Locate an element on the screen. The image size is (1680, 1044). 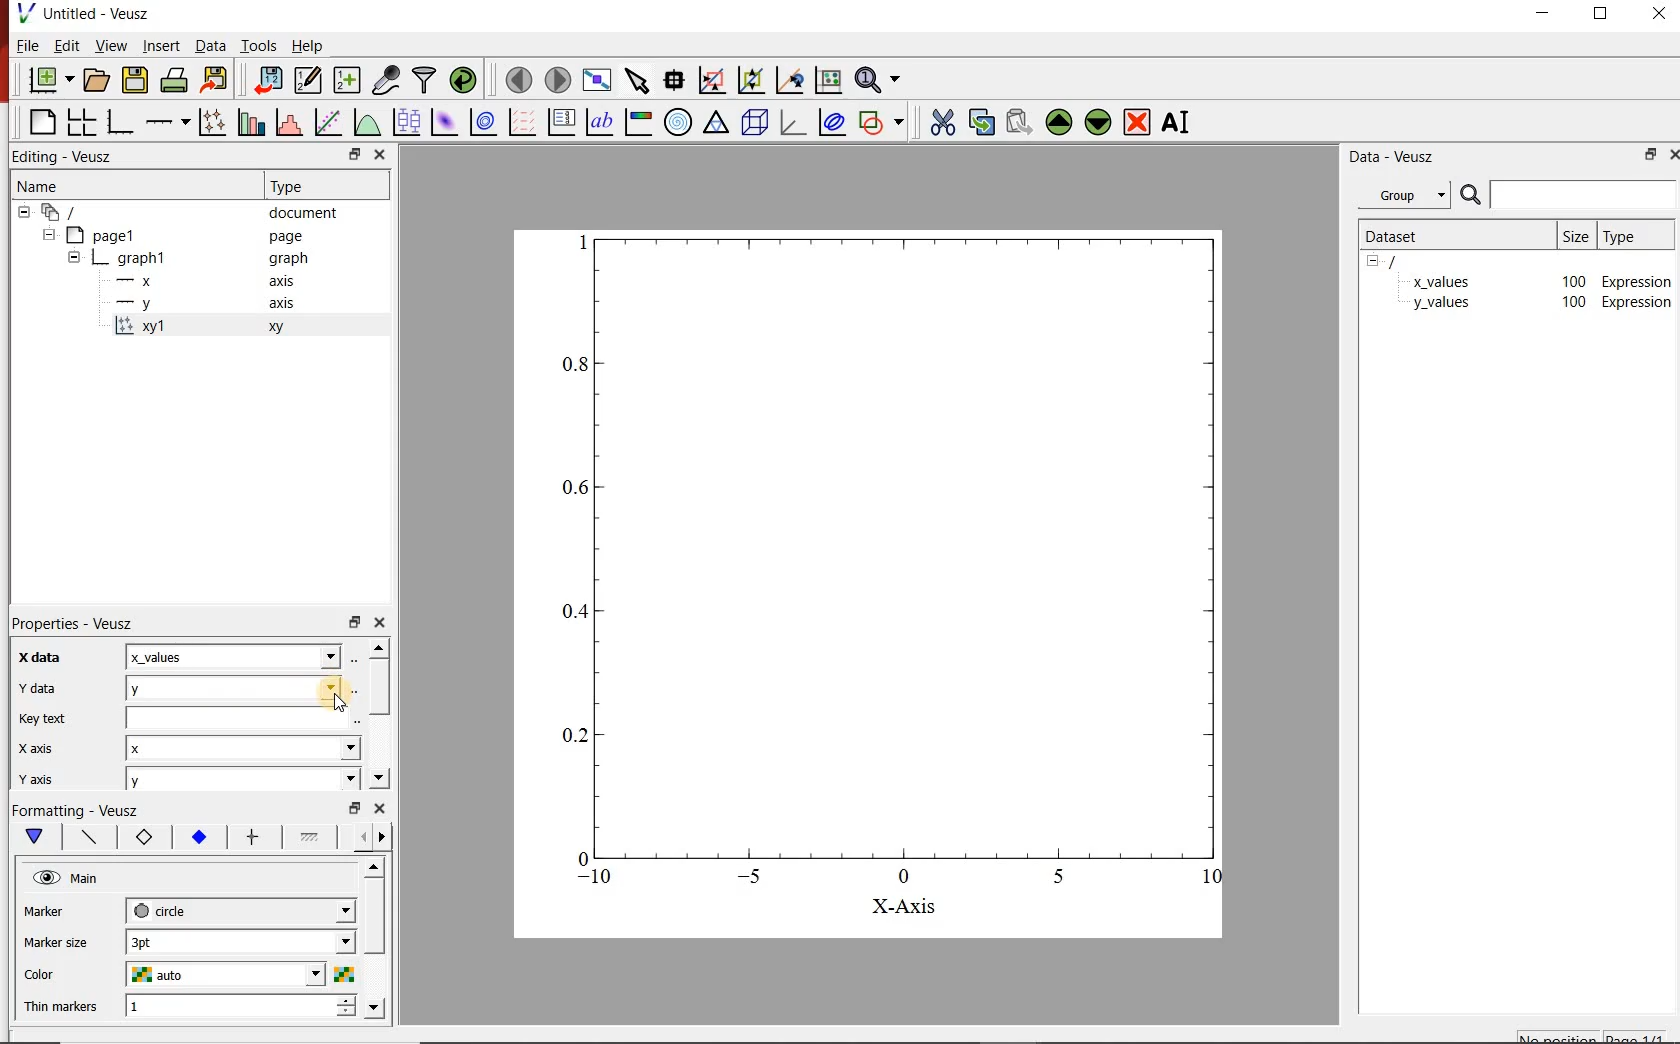
hide main is located at coordinates (68, 878).